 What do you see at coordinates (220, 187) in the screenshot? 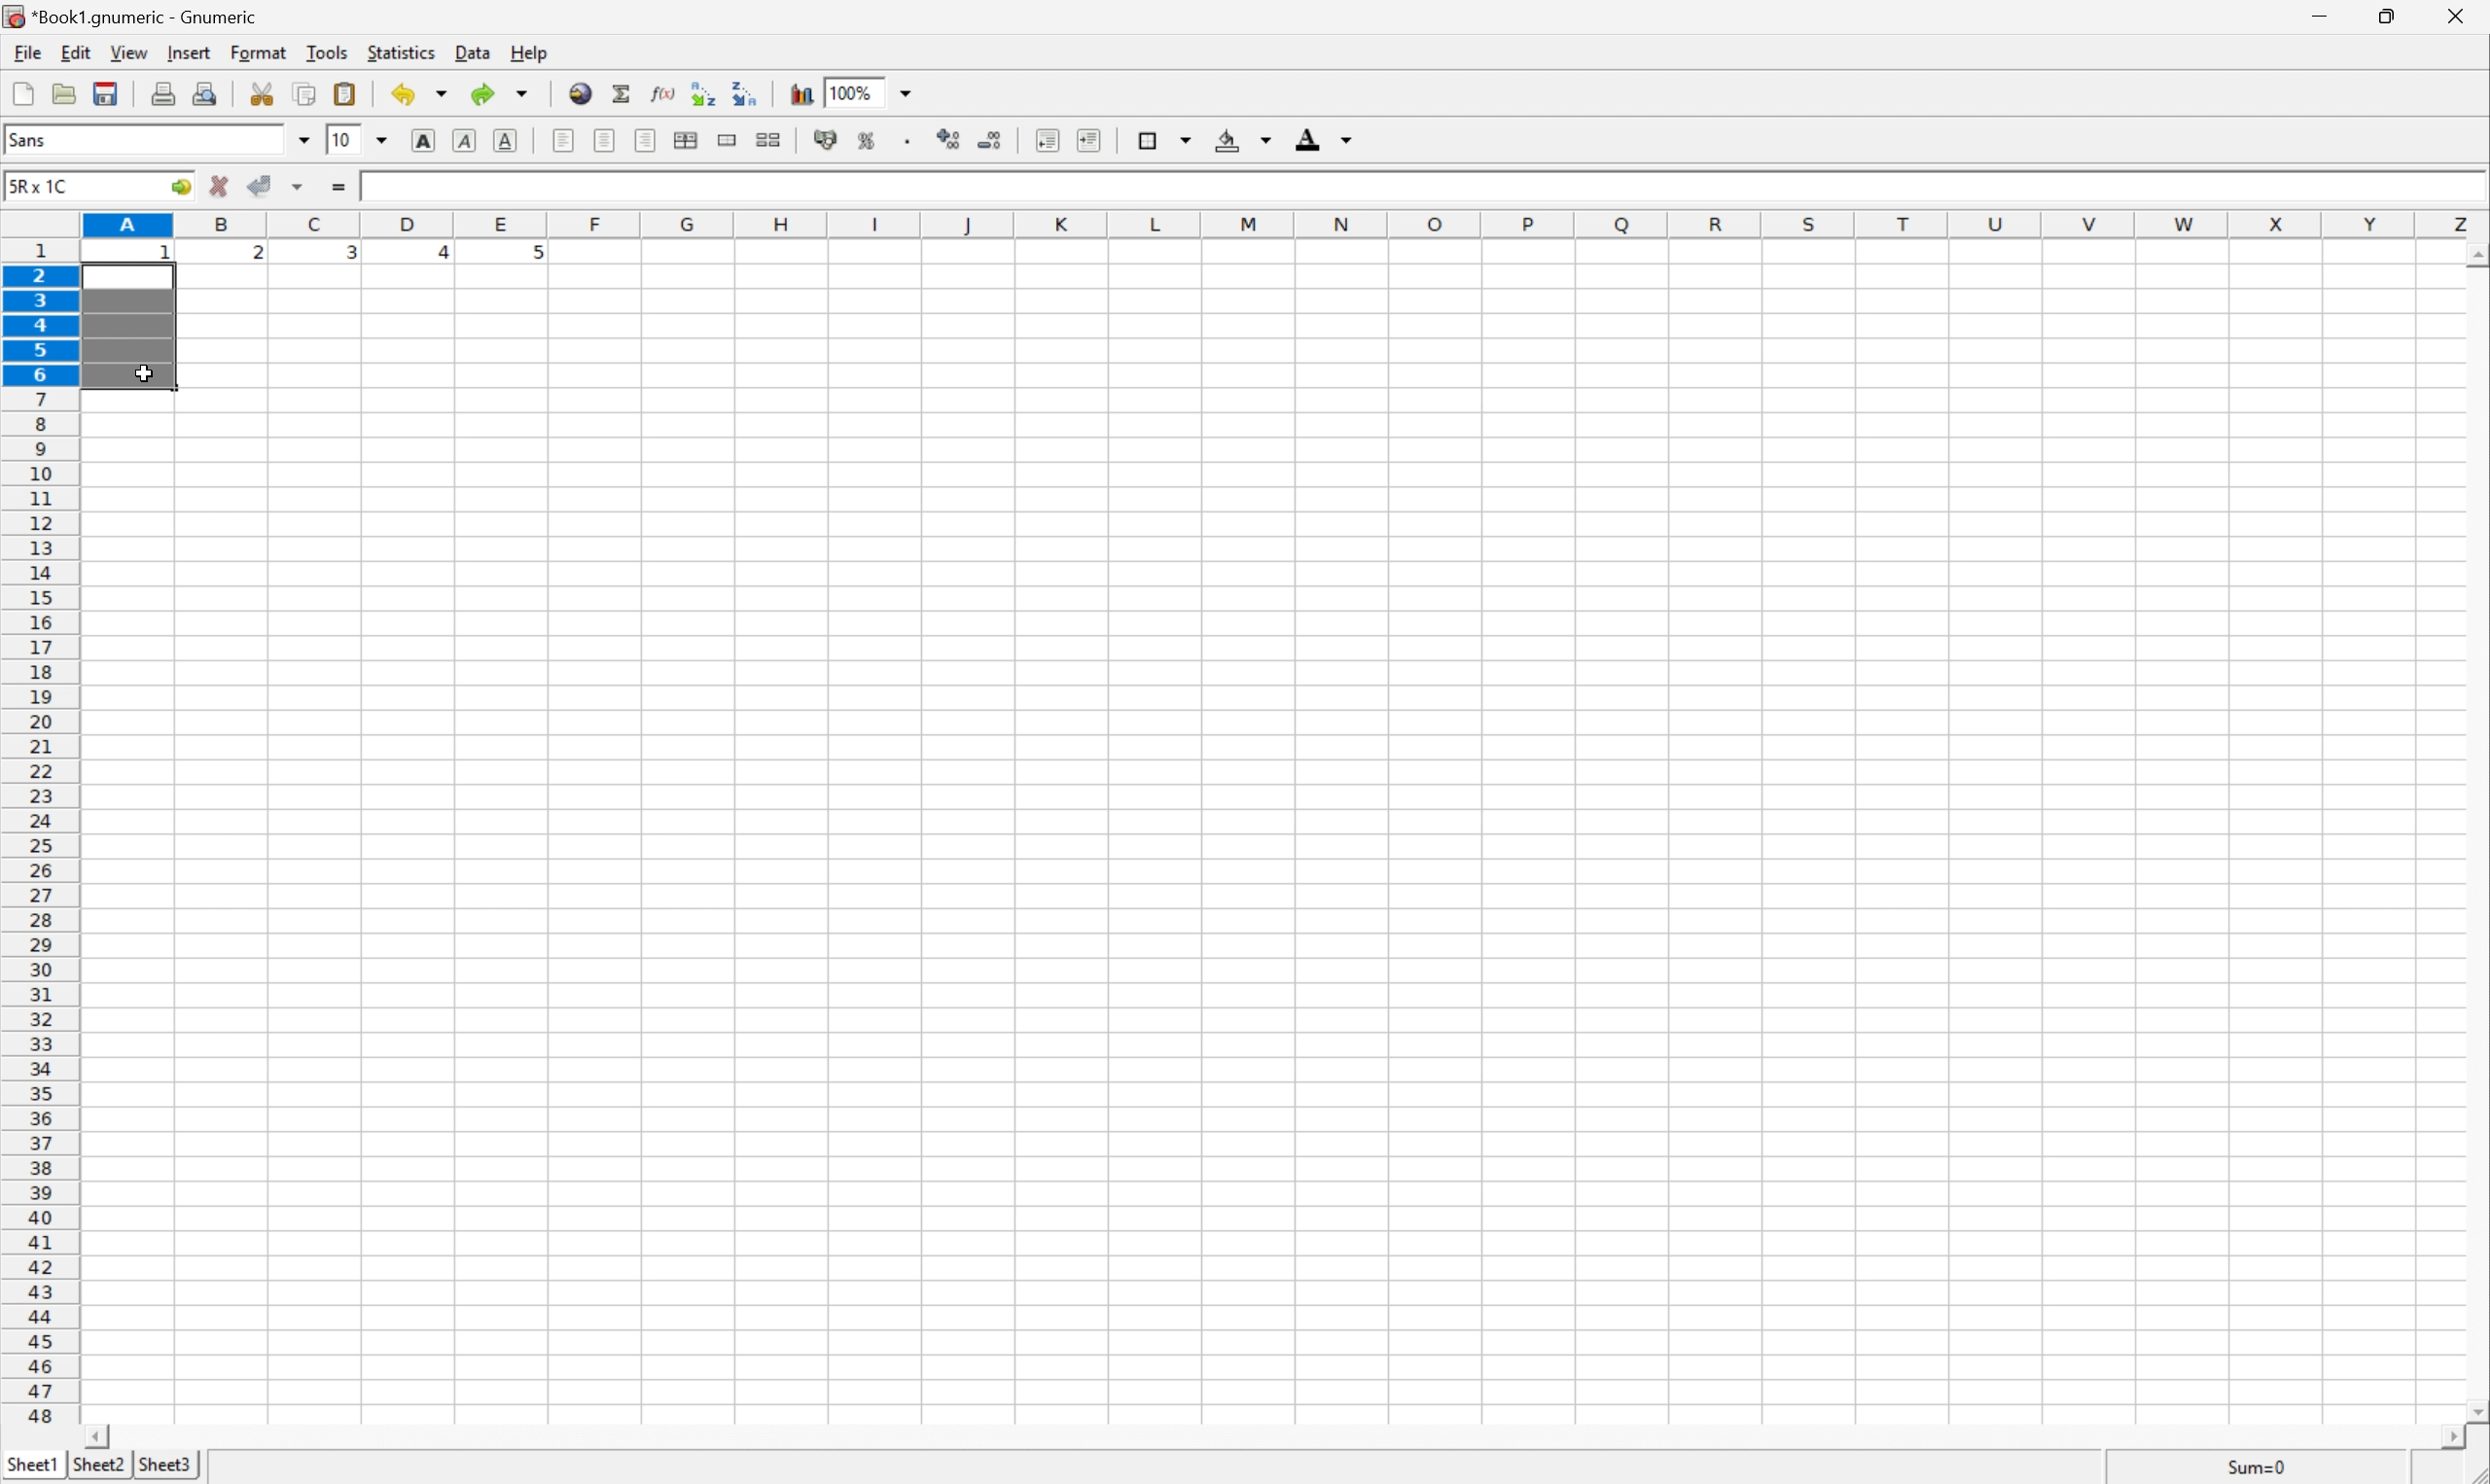
I see `cancel change` at bounding box center [220, 187].